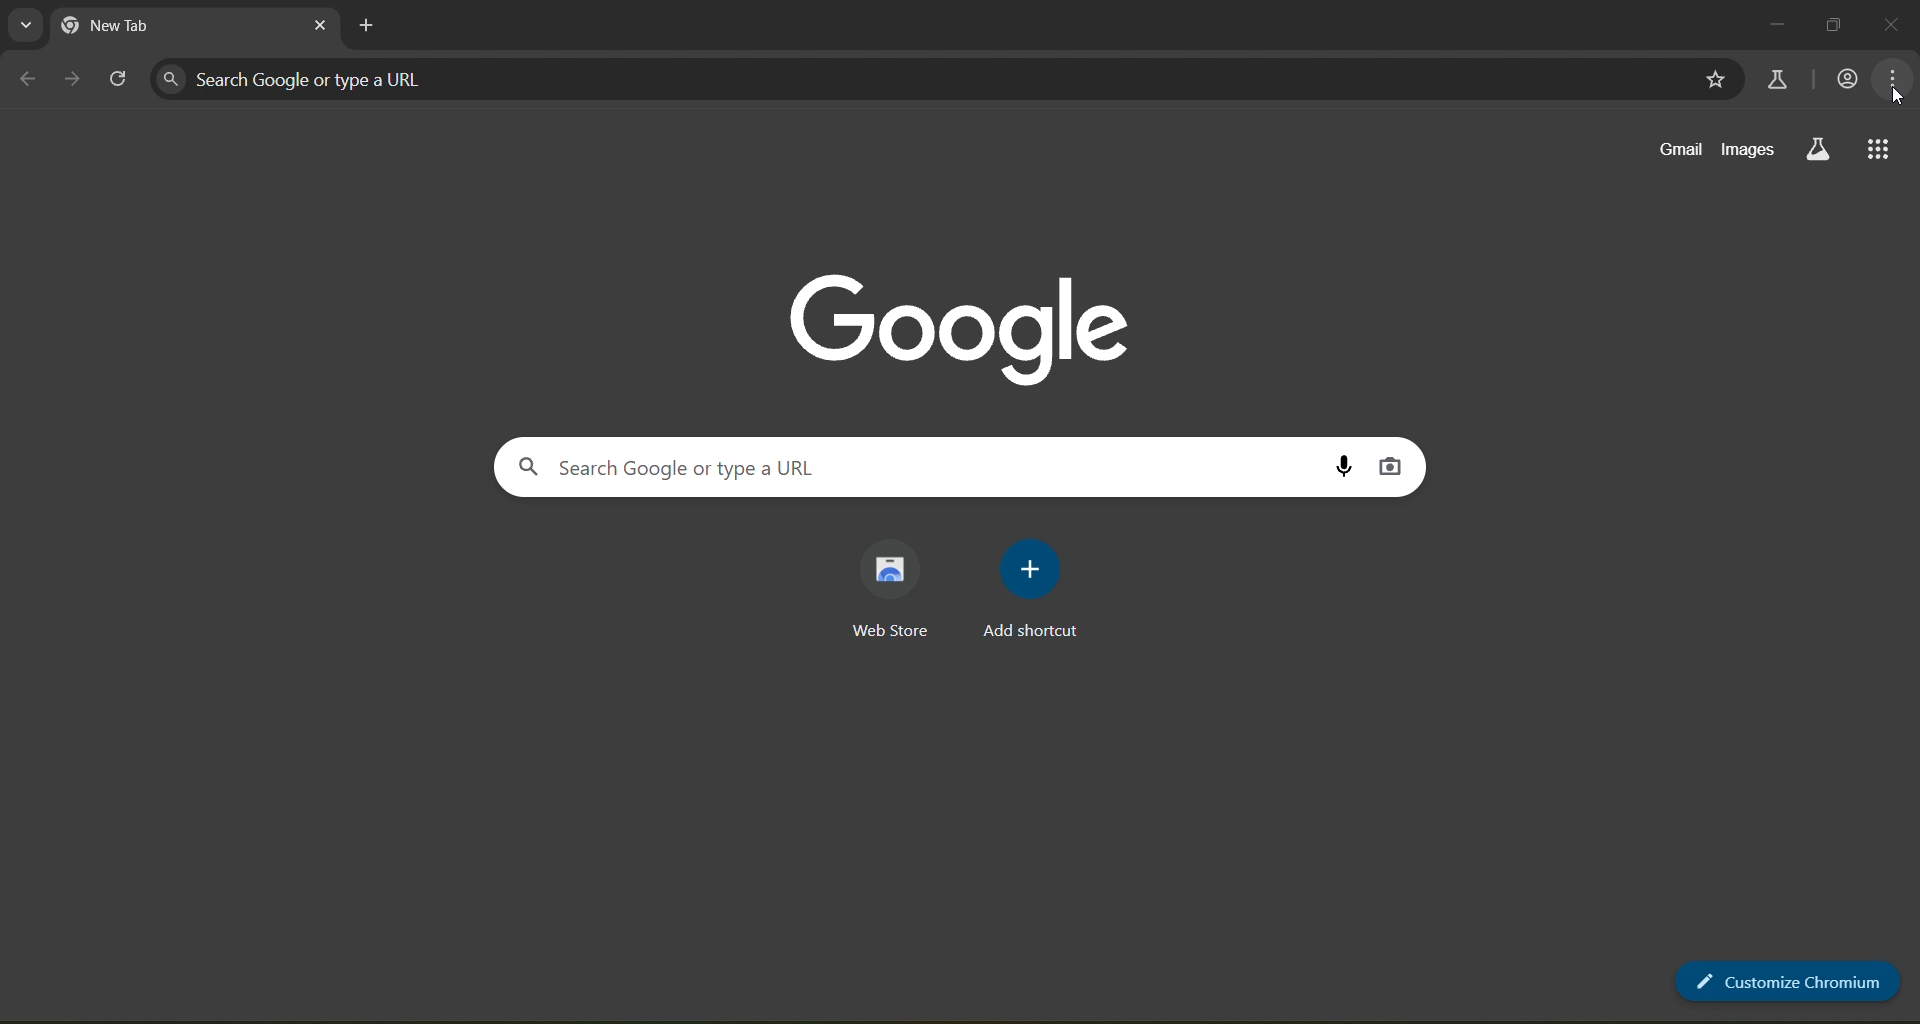 The width and height of the screenshot is (1920, 1024). I want to click on go forward one page, so click(73, 80).